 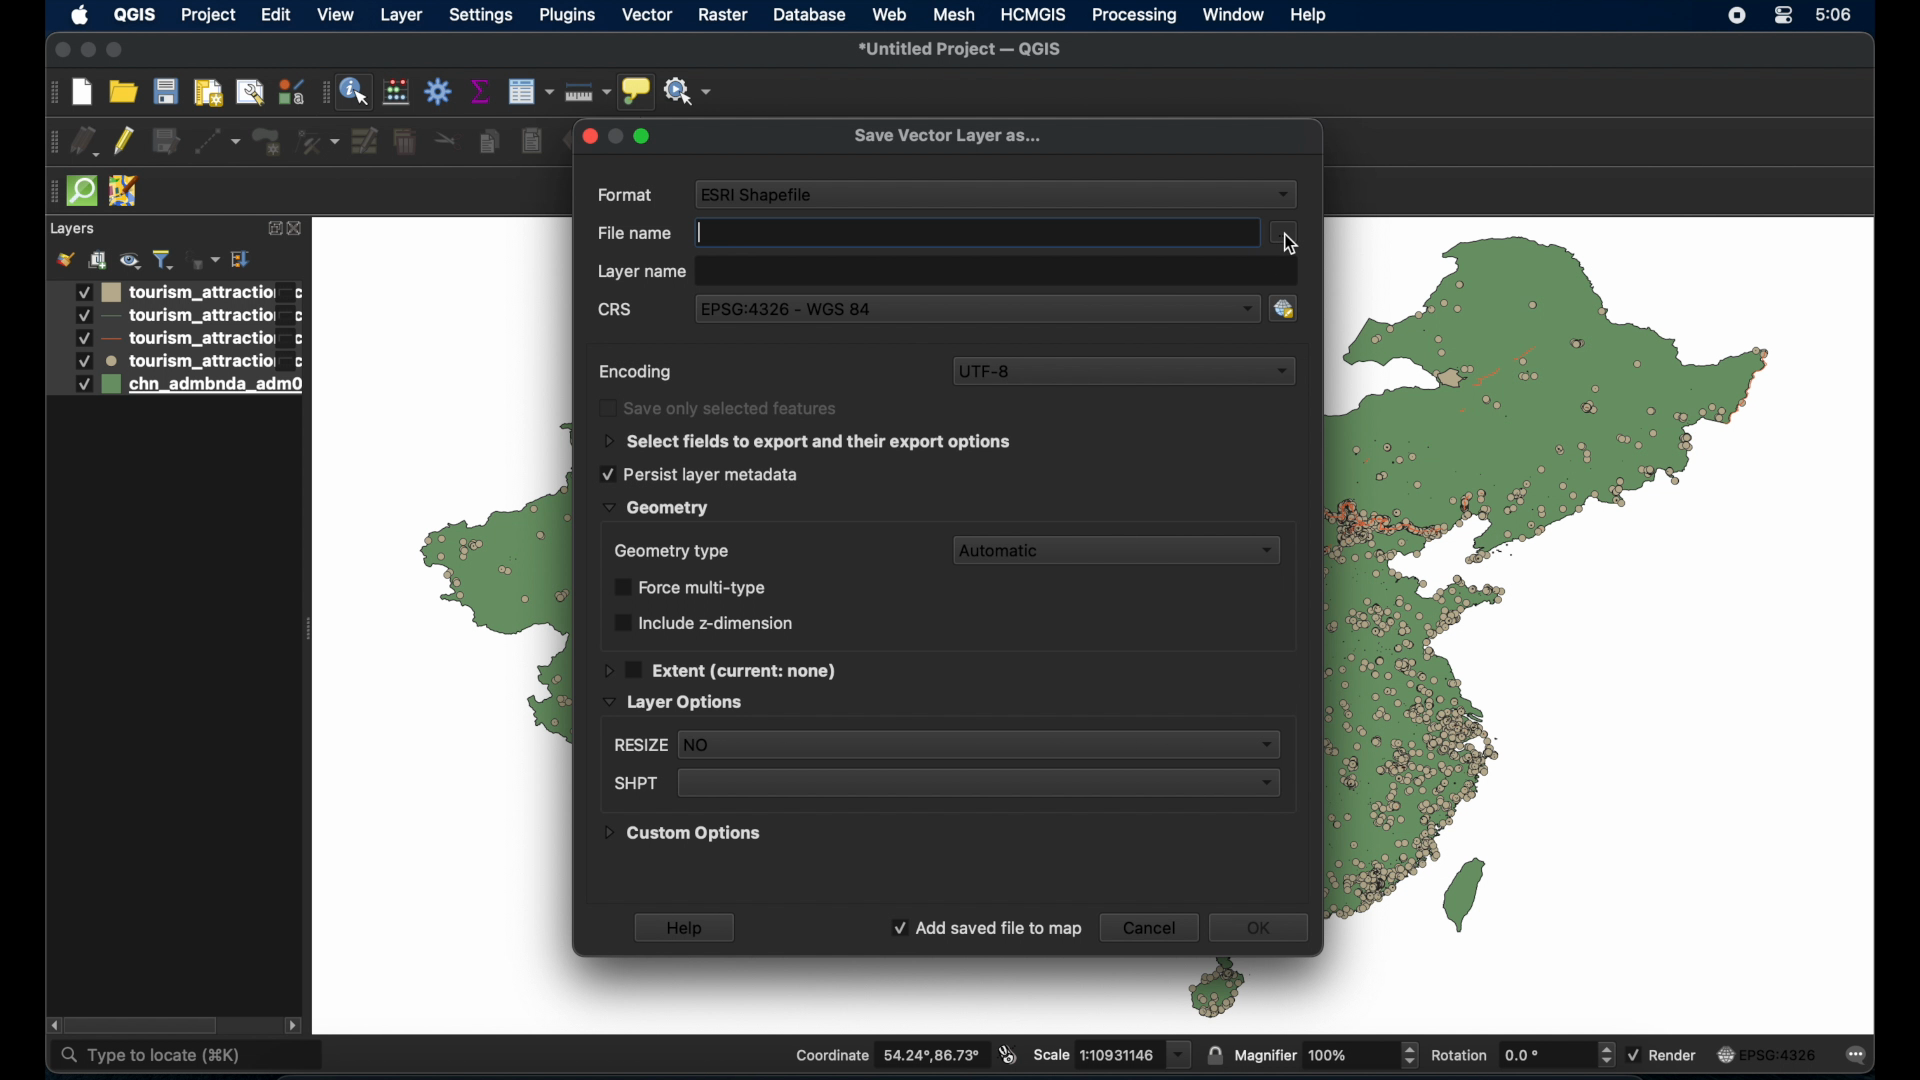 What do you see at coordinates (655, 508) in the screenshot?
I see `geometry ` at bounding box center [655, 508].